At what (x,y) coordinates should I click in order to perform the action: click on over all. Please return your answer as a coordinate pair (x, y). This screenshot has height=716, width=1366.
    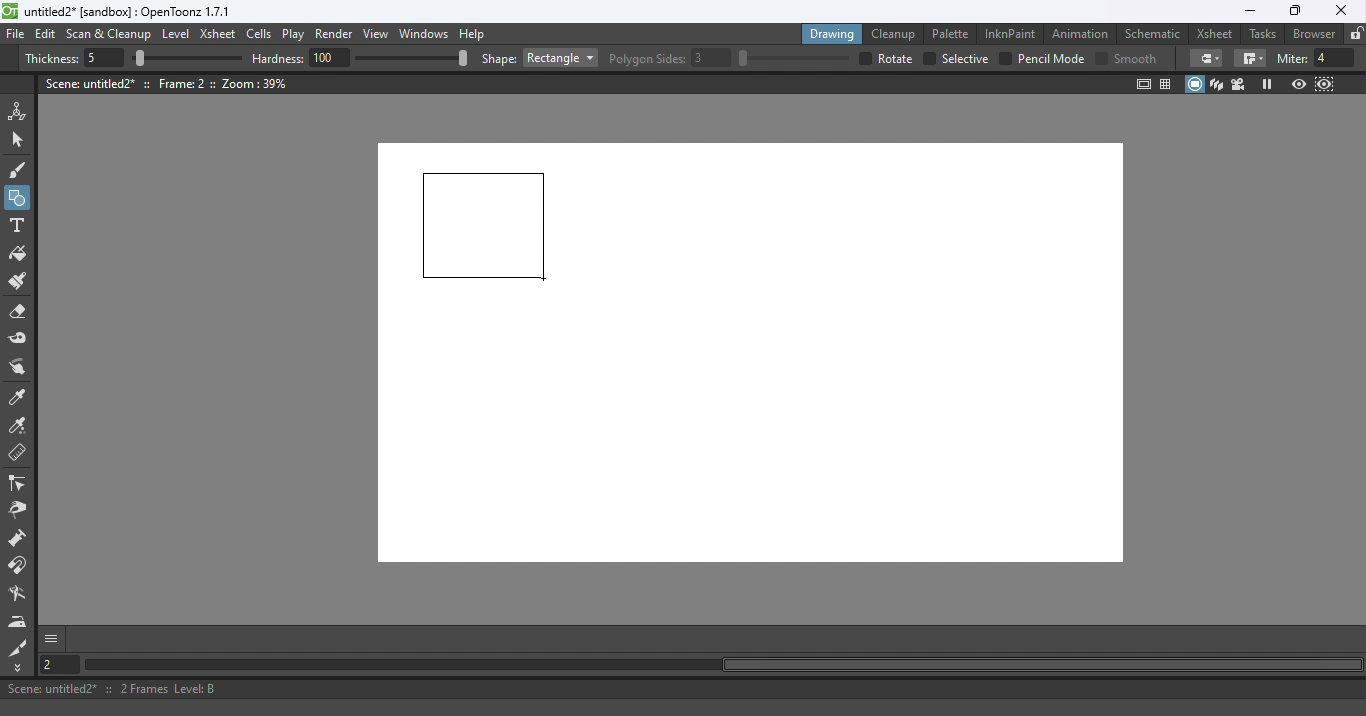
    Looking at the image, I should click on (897, 58).